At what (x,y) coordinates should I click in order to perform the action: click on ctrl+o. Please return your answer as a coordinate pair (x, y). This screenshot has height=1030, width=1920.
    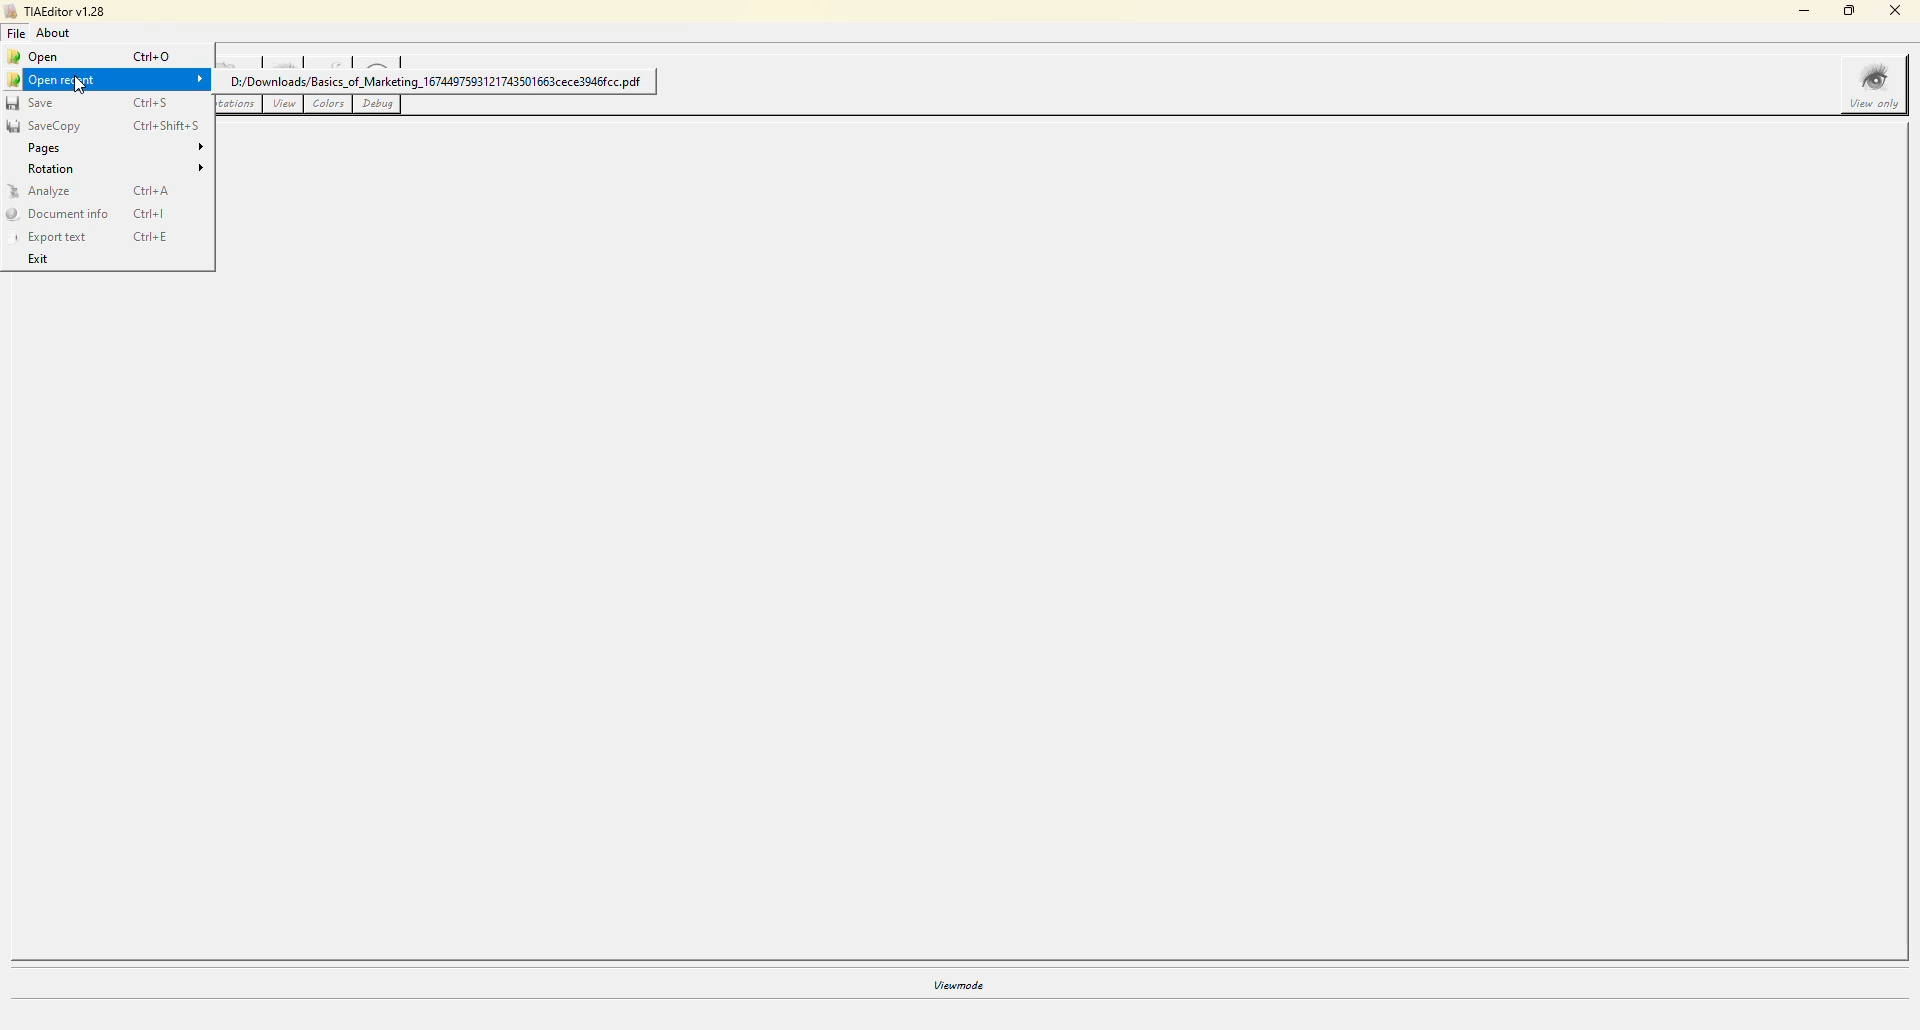
    Looking at the image, I should click on (153, 56).